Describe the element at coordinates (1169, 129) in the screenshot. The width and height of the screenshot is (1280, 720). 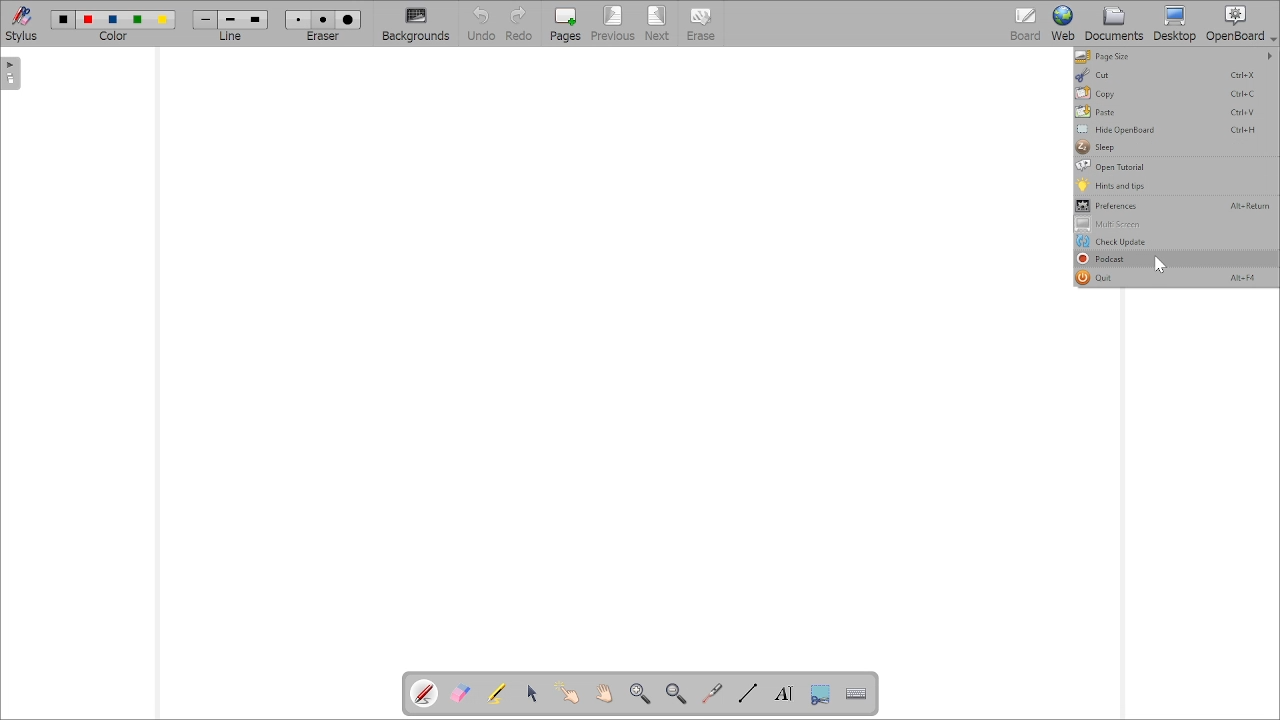
I see `Hide openboard` at that location.